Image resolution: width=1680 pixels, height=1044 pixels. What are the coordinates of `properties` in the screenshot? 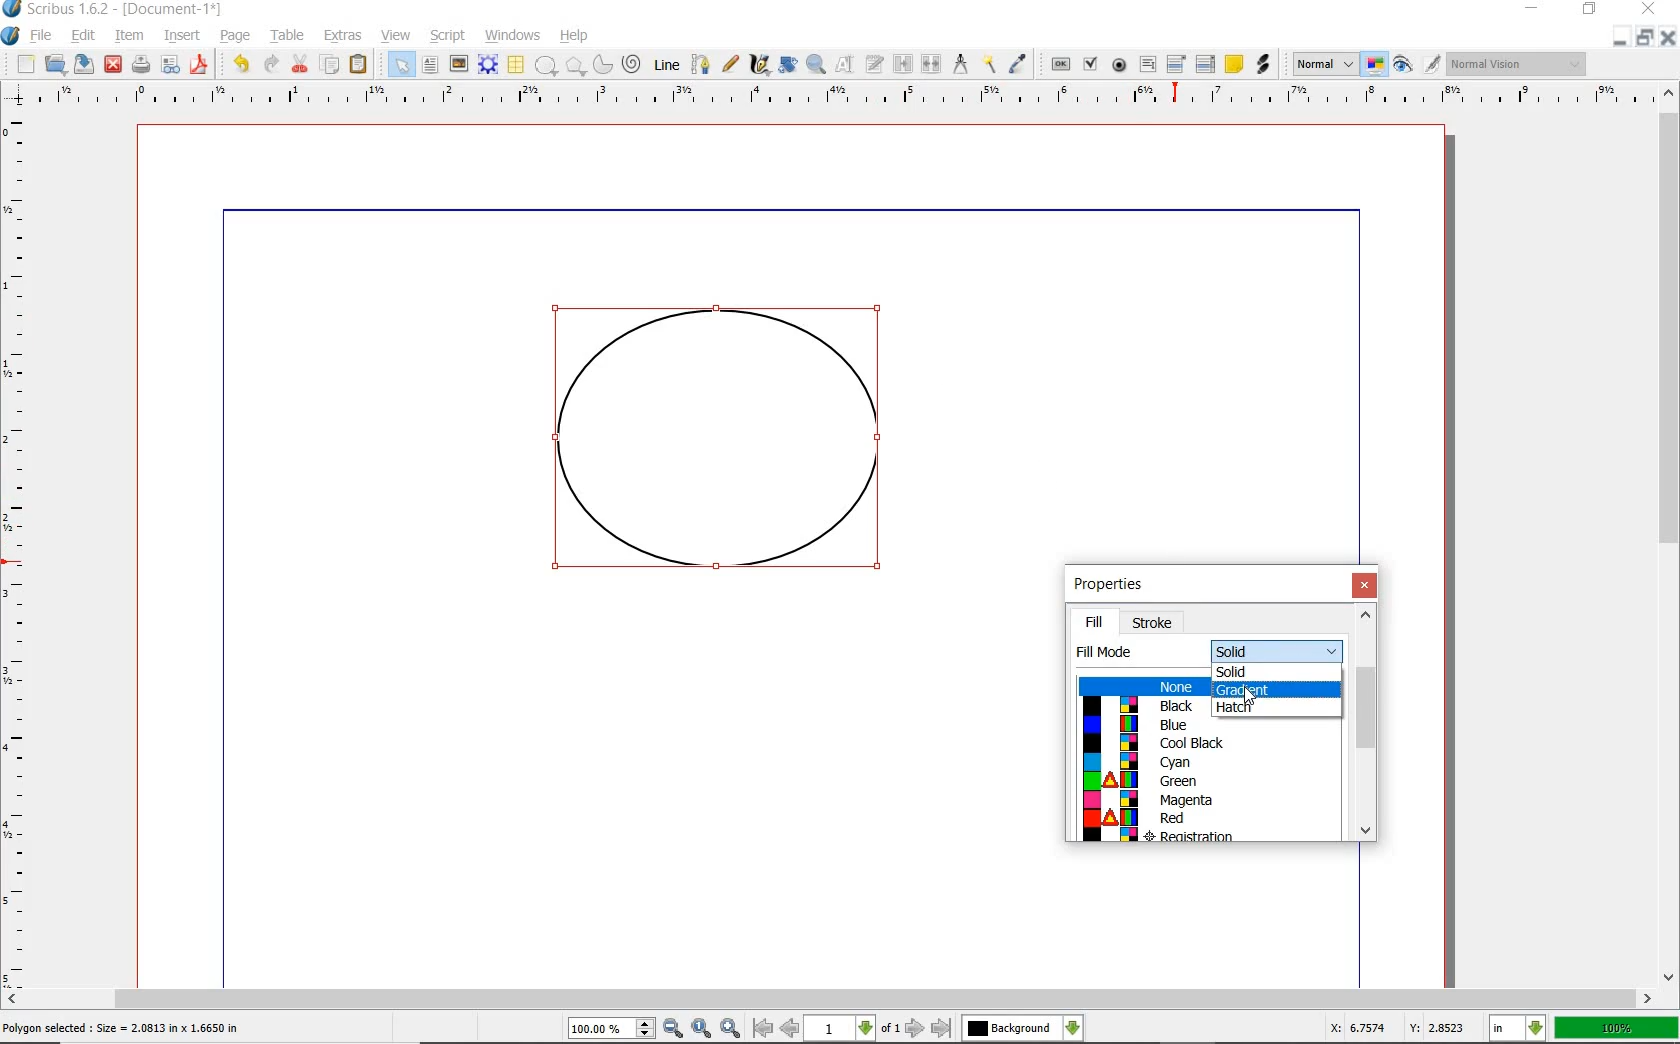 It's located at (1128, 585).